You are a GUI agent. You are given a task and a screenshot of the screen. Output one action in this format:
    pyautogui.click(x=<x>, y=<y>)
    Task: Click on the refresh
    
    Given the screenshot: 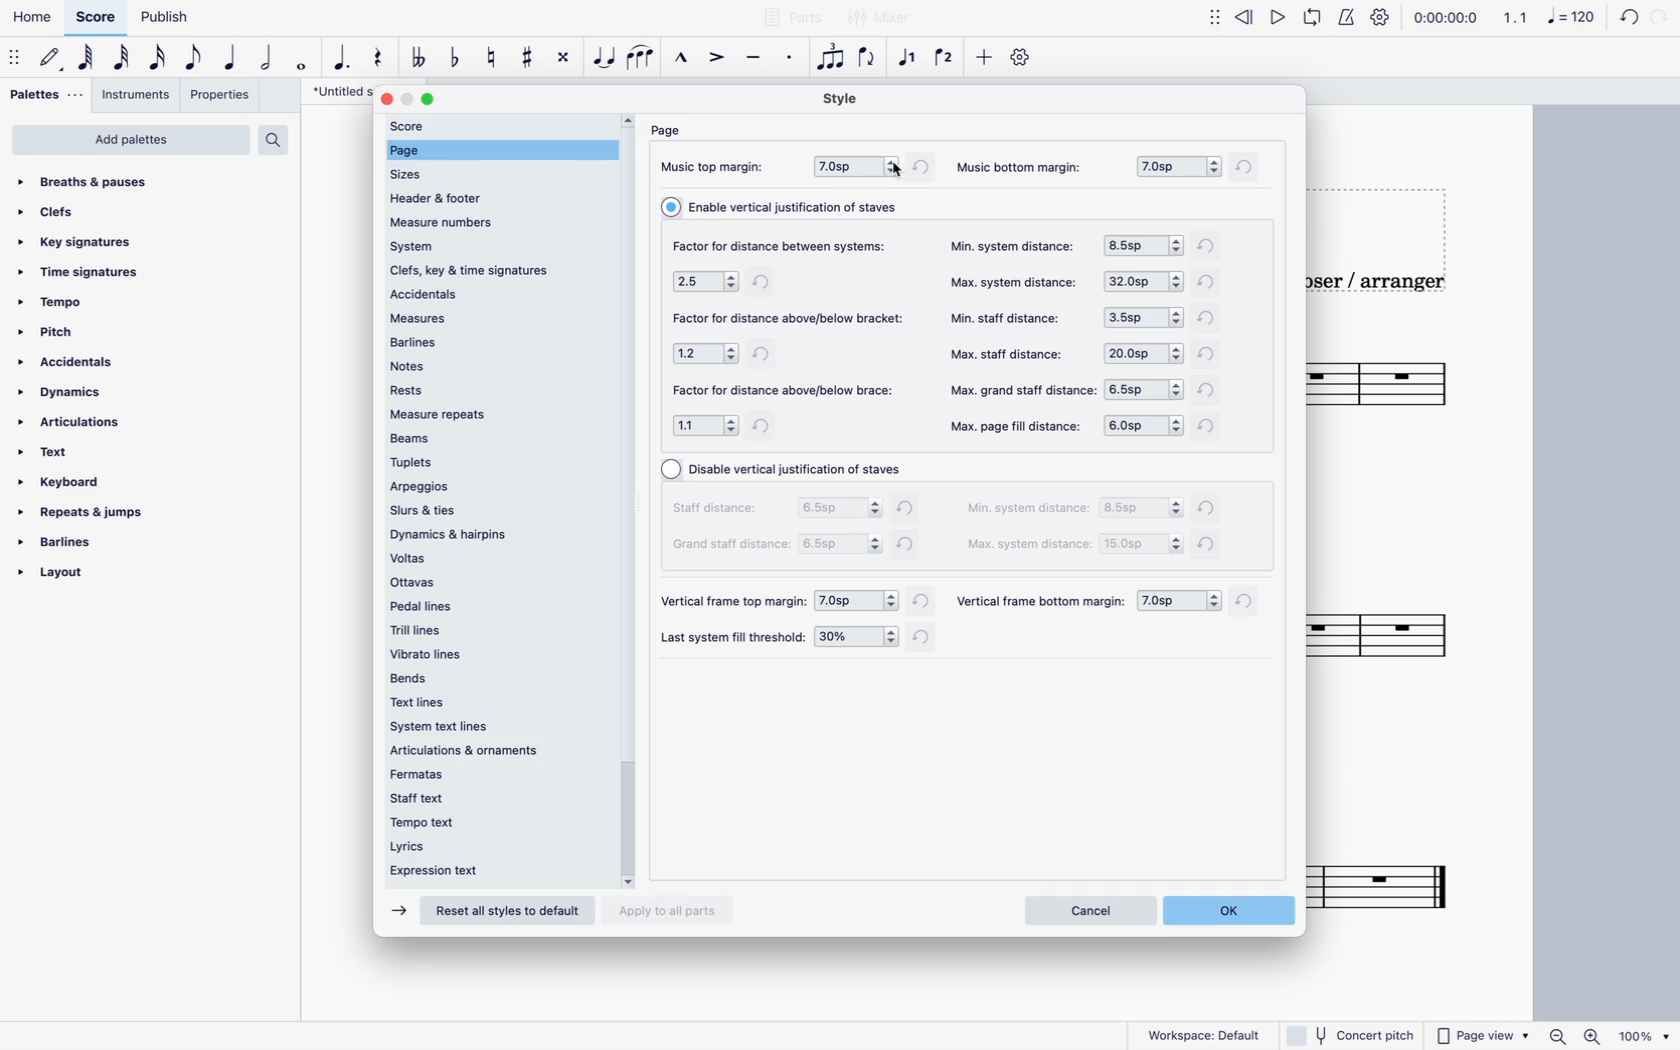 What is the action you would take?
    pyautogui.click(x=1248, y=166)
    